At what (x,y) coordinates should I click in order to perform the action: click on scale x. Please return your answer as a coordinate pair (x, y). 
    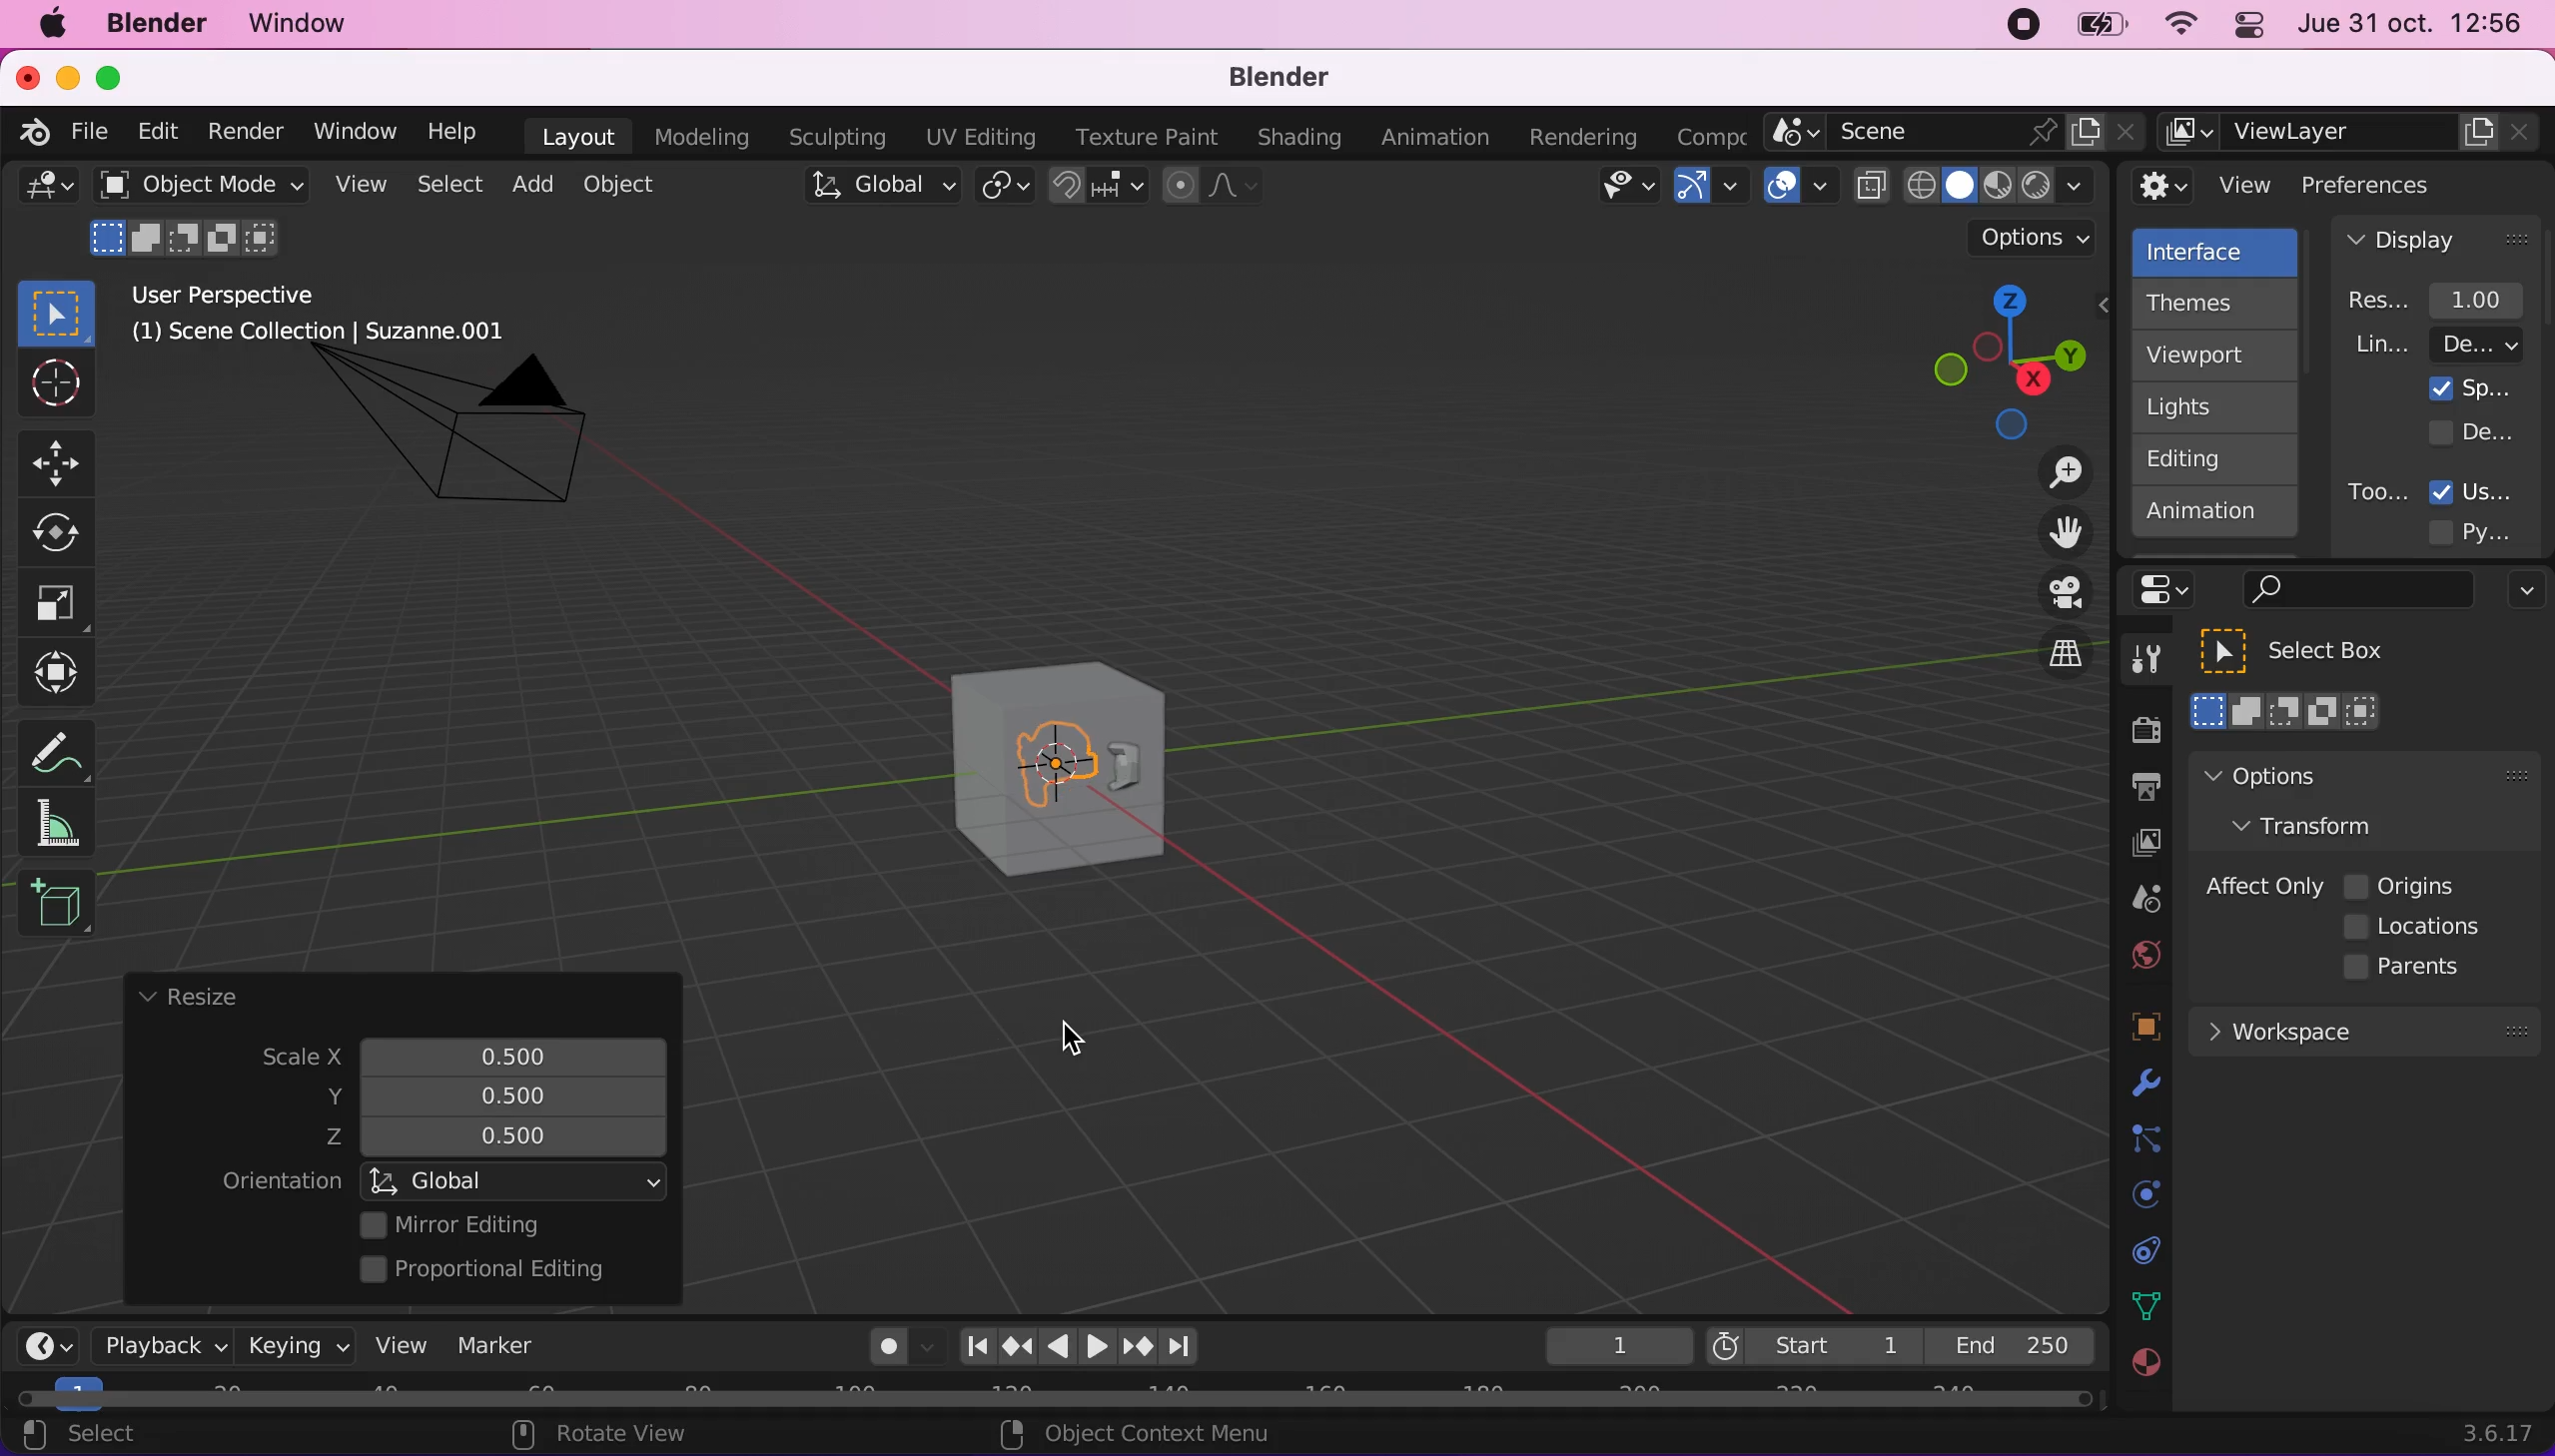
    Looking at the image, I should click on (518, 1050).